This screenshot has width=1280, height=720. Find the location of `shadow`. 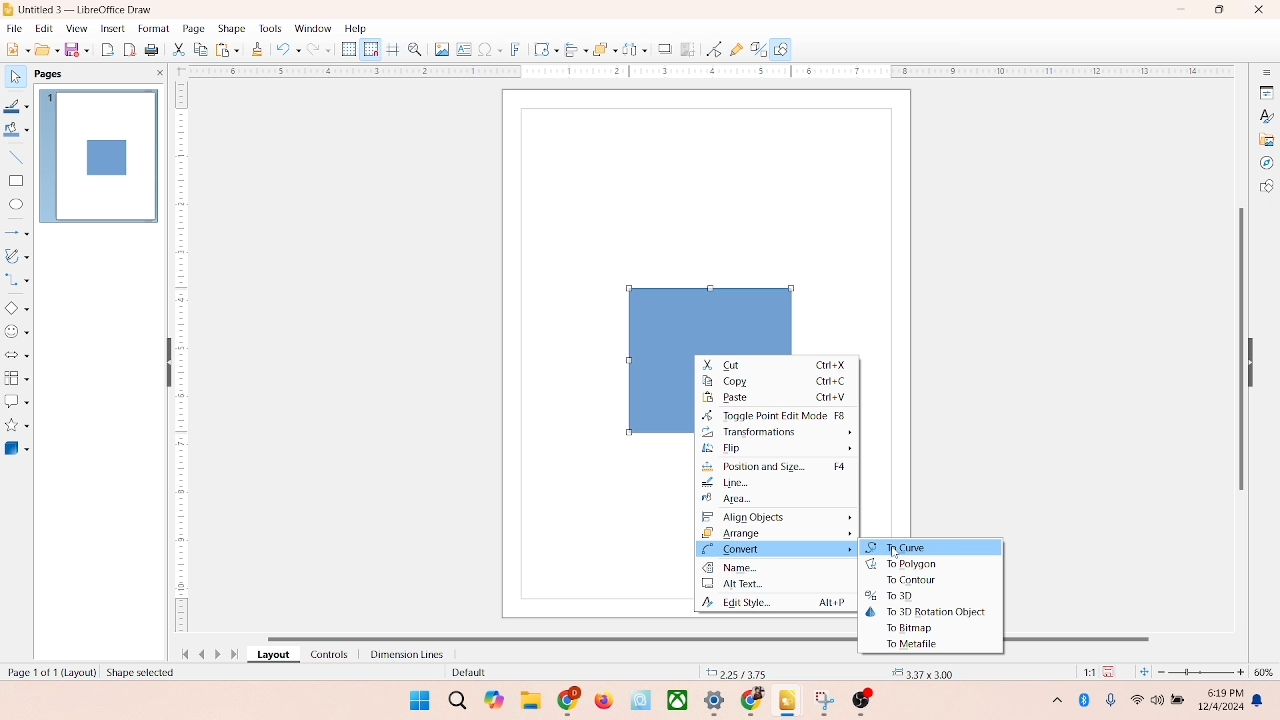

shadow is located at coordinates (662, 47).